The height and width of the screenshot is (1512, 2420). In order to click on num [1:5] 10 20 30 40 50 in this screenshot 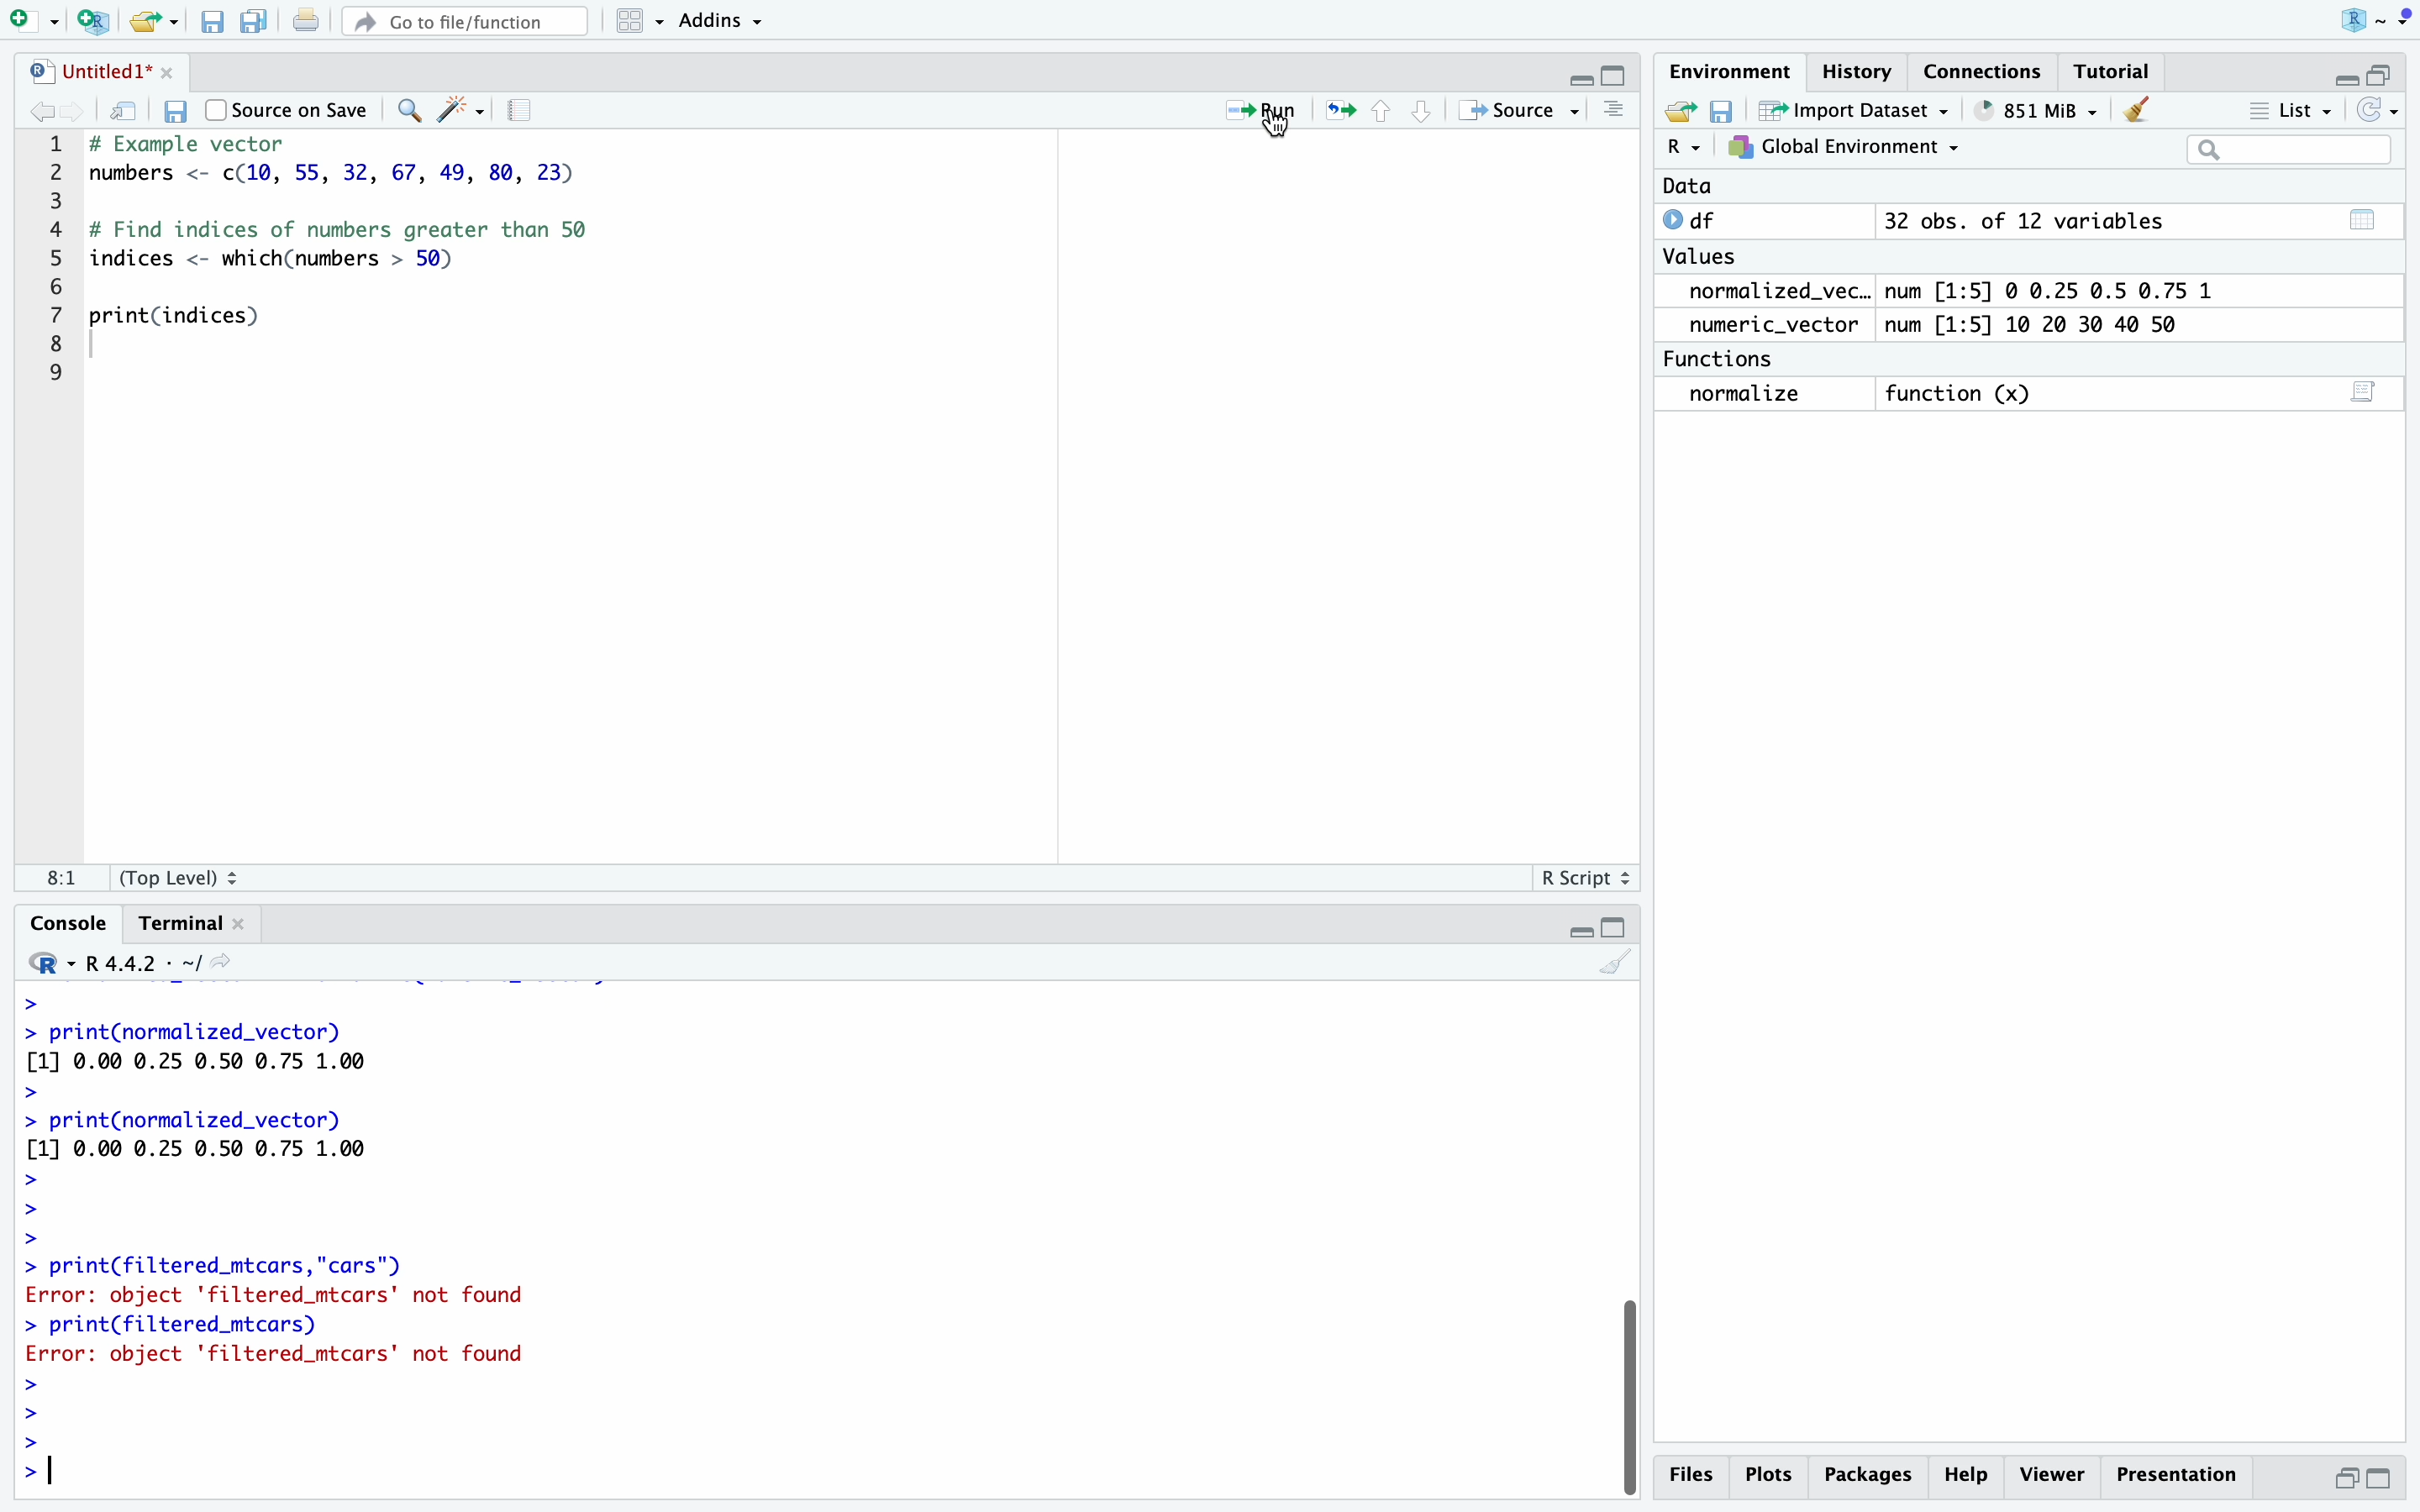, I will do `click(2051, 324)`.